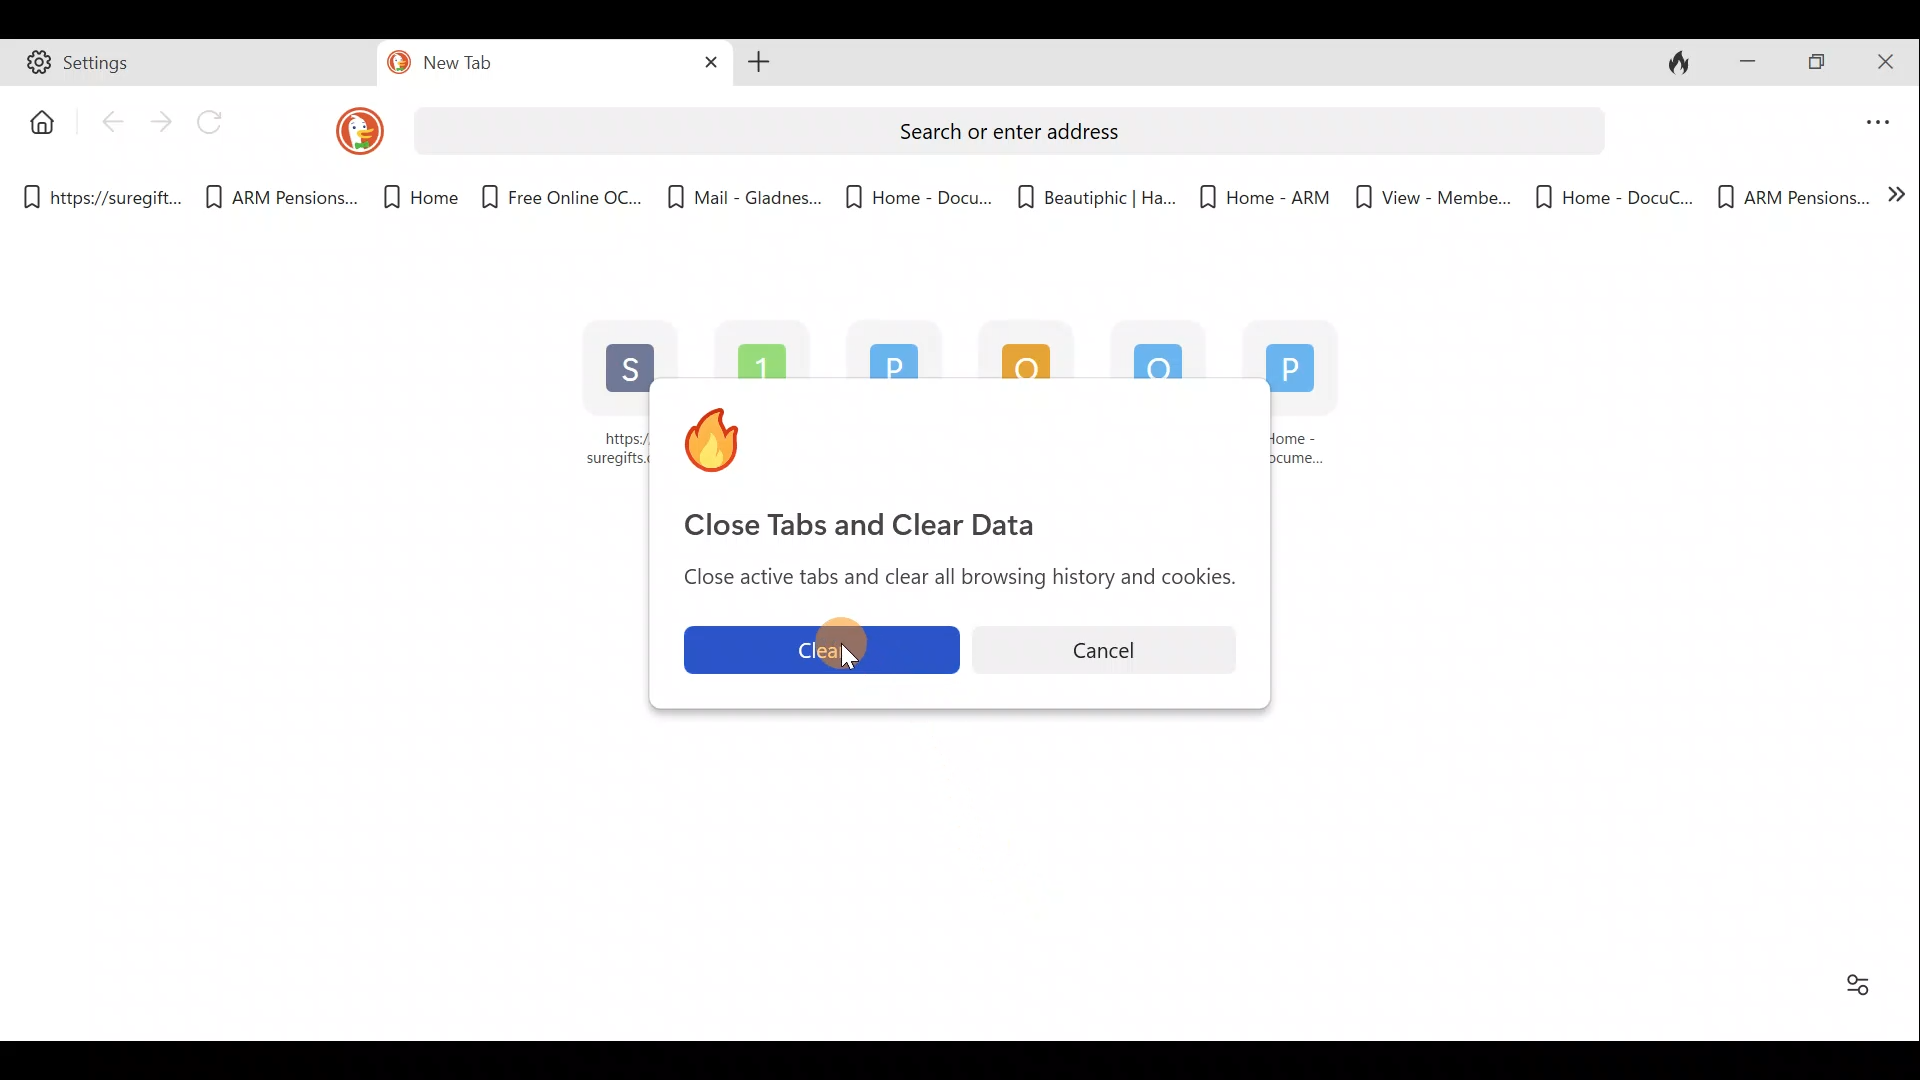 The image size is (1920, 1080). Describe the element at coordinates (759, 65) in the screenshot. I see `Add tab` at that location.